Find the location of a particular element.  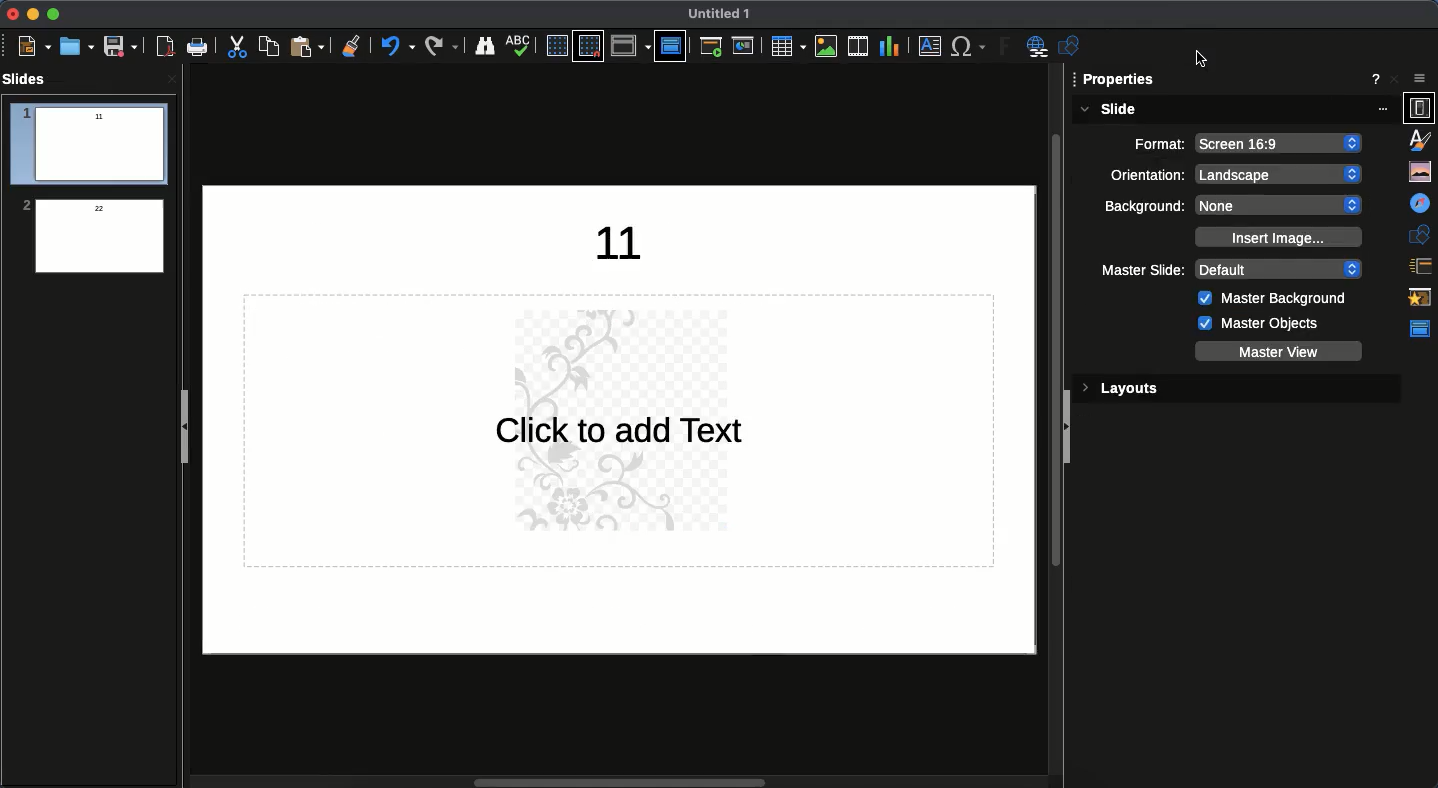

Save as PDF is located at coordinates (167, 49).